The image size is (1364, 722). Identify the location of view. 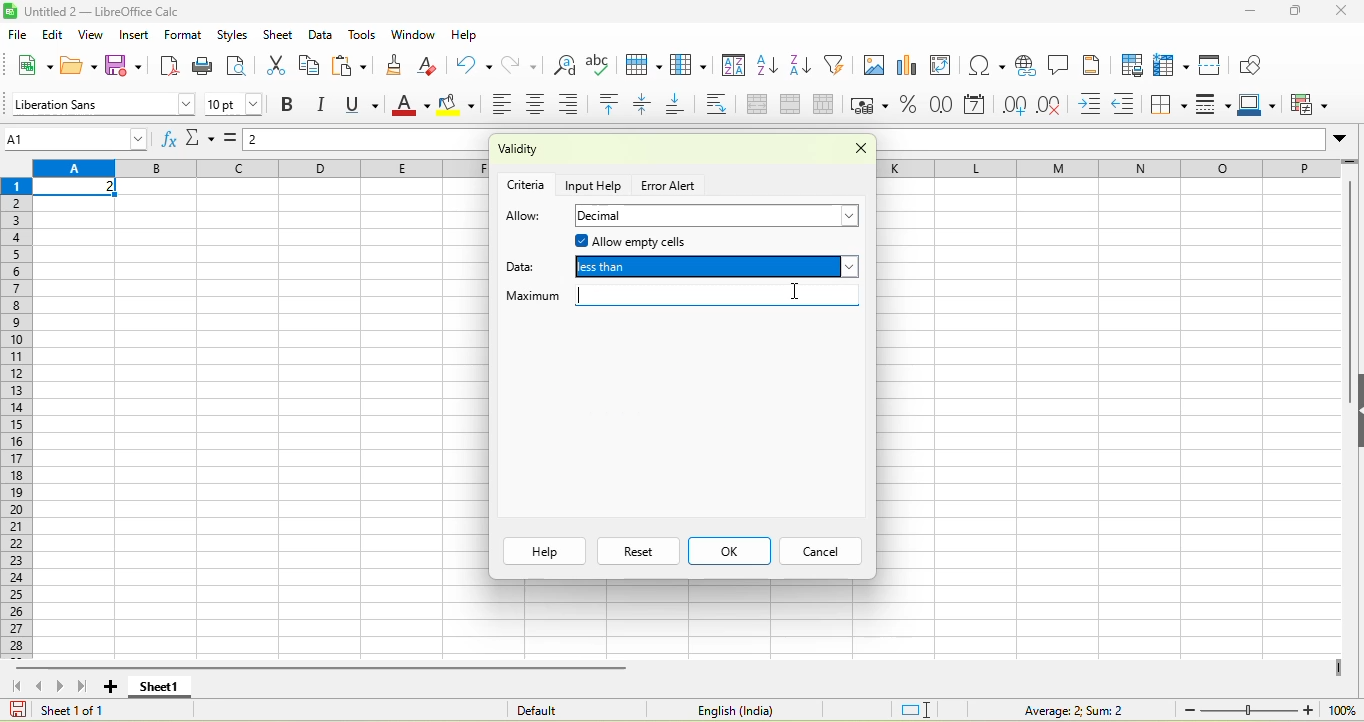
(94, 35).